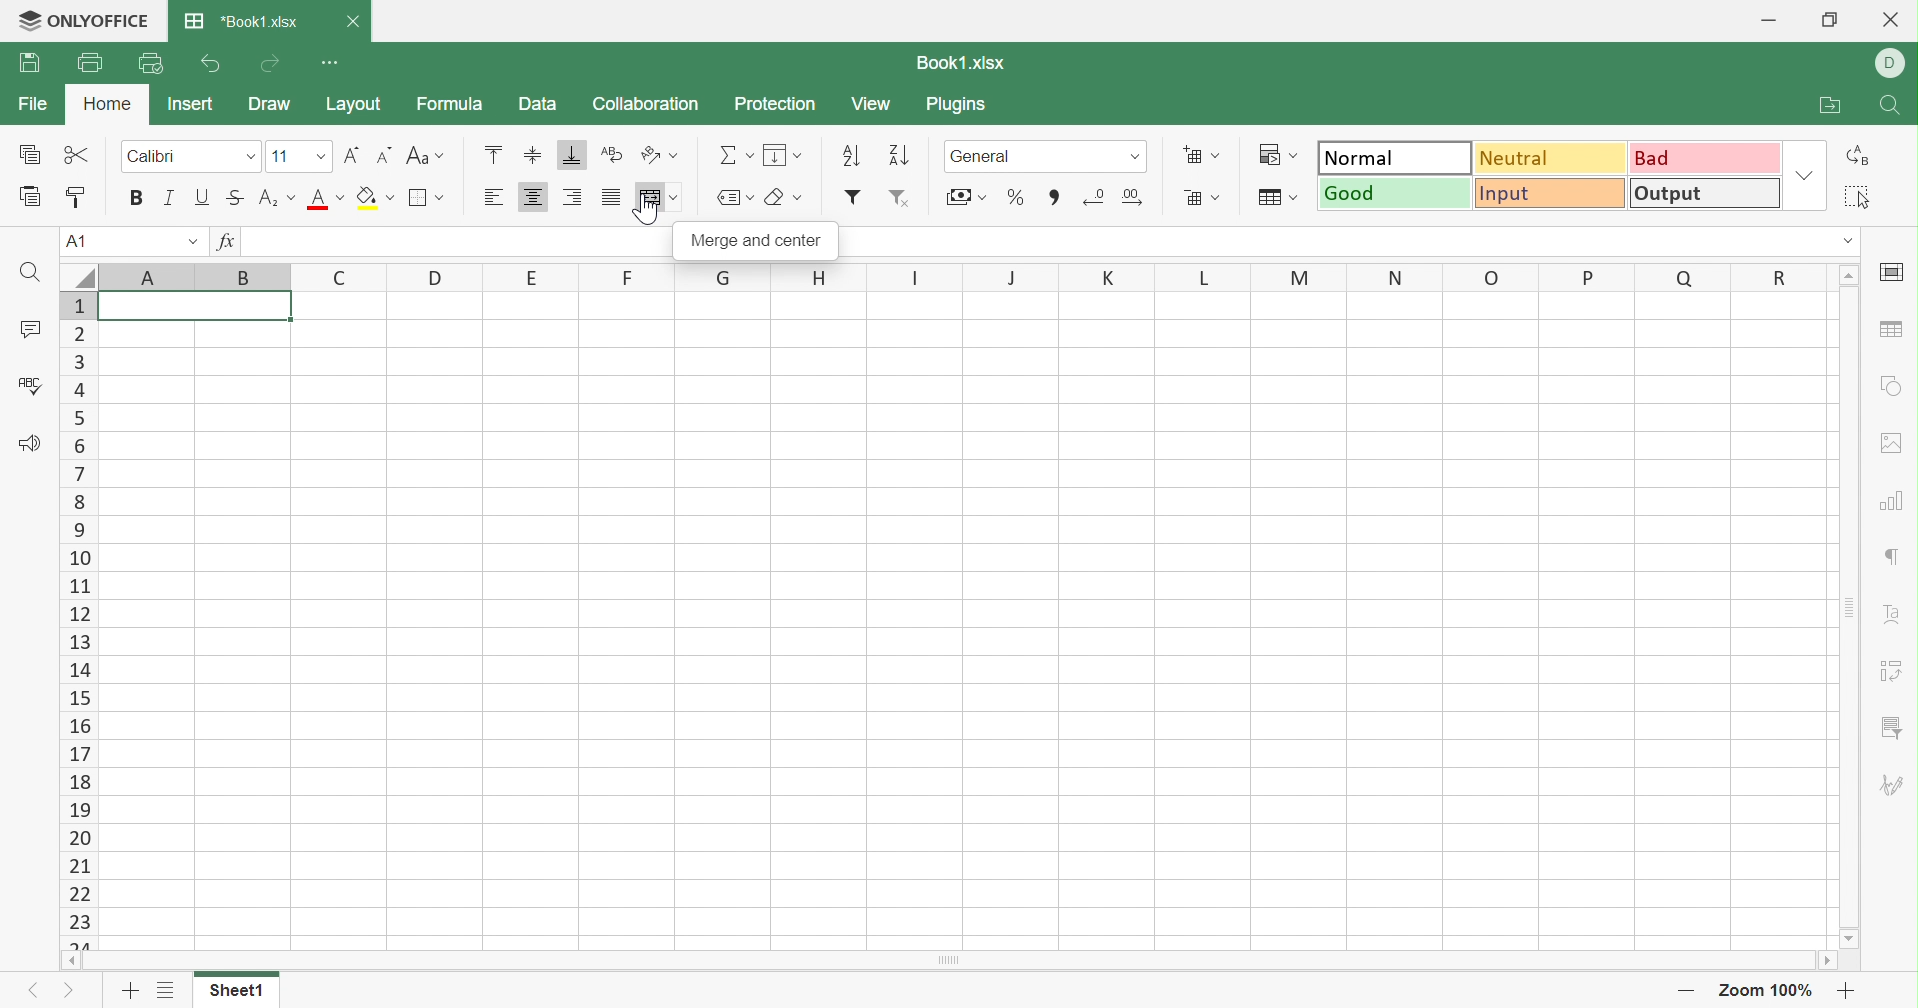 The width and height of the screenshot is (1918, 1008). I want to click on Select all, so click(1859, 197).